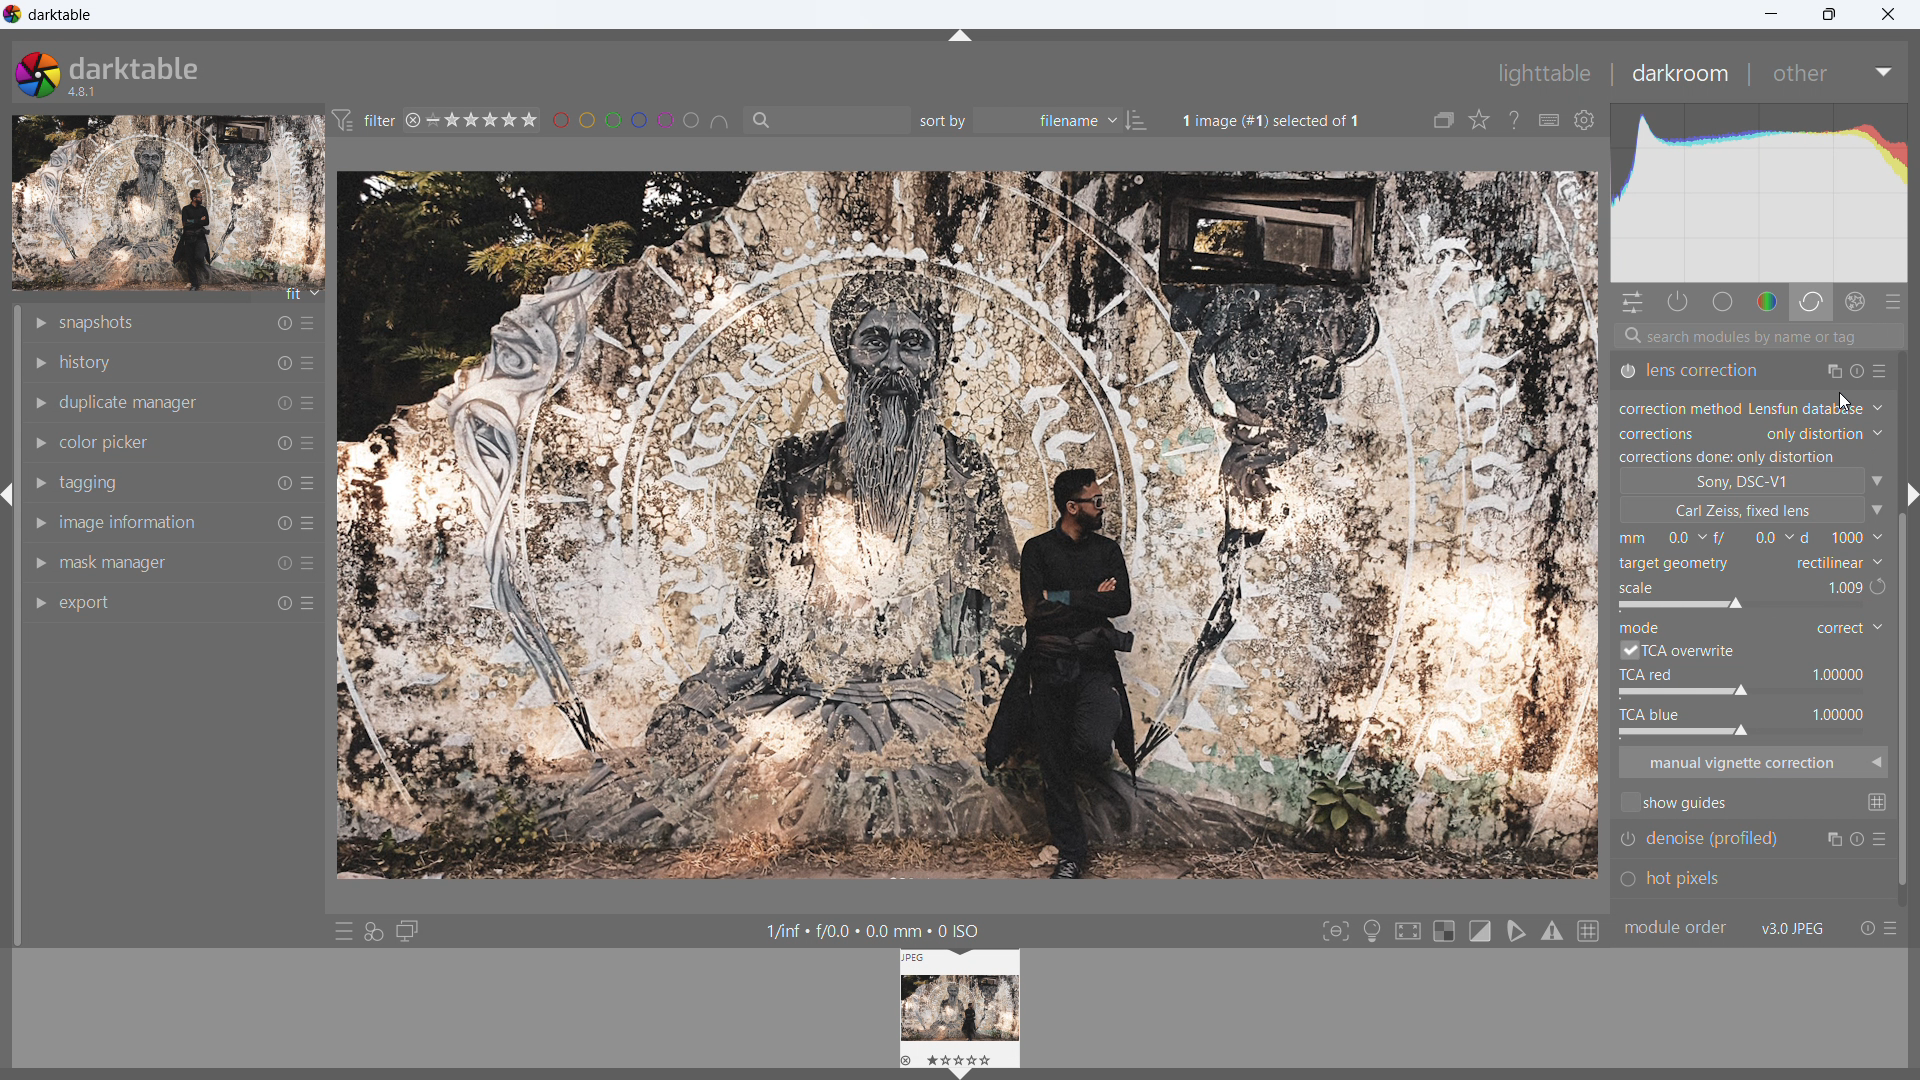  Describe the element at coordinates (1824, 435) in the screenshot. I see `corrections set to only distortion` at that location.